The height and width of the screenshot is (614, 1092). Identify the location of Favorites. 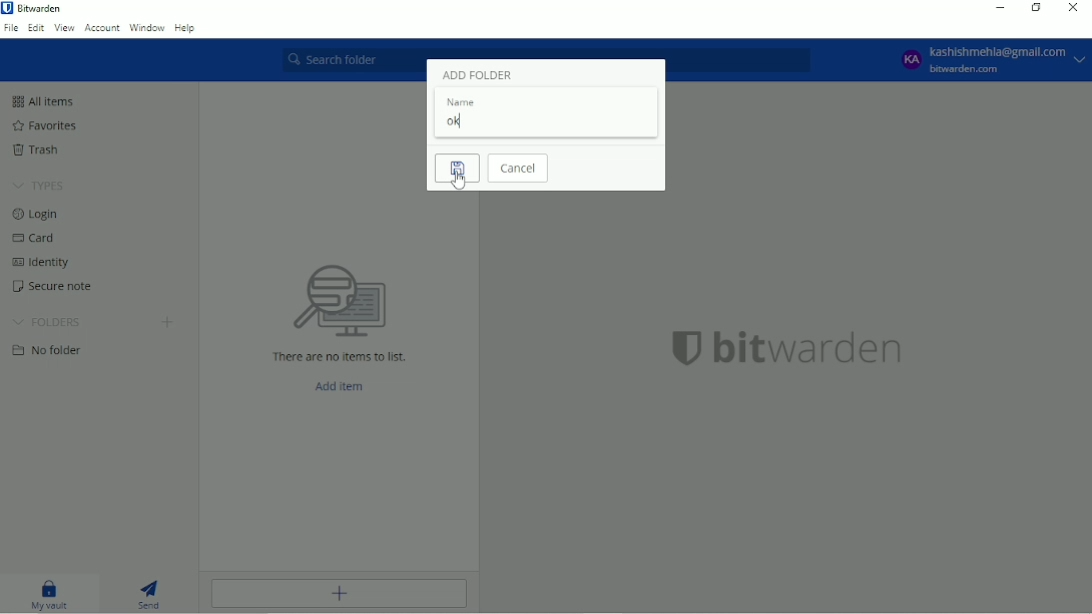
(47, 126).